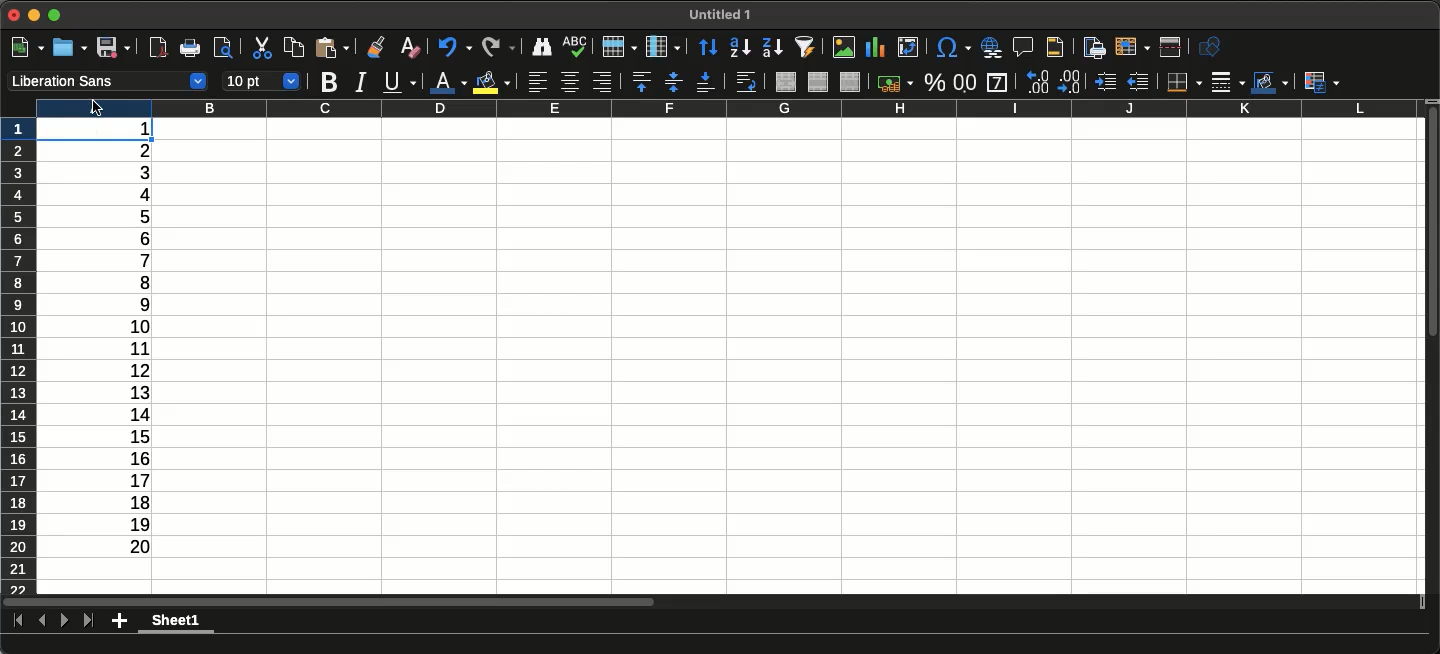  What do you see at coordinates (137, 195) in the screenshot?
I see `4` at bounding box center [137, 195].